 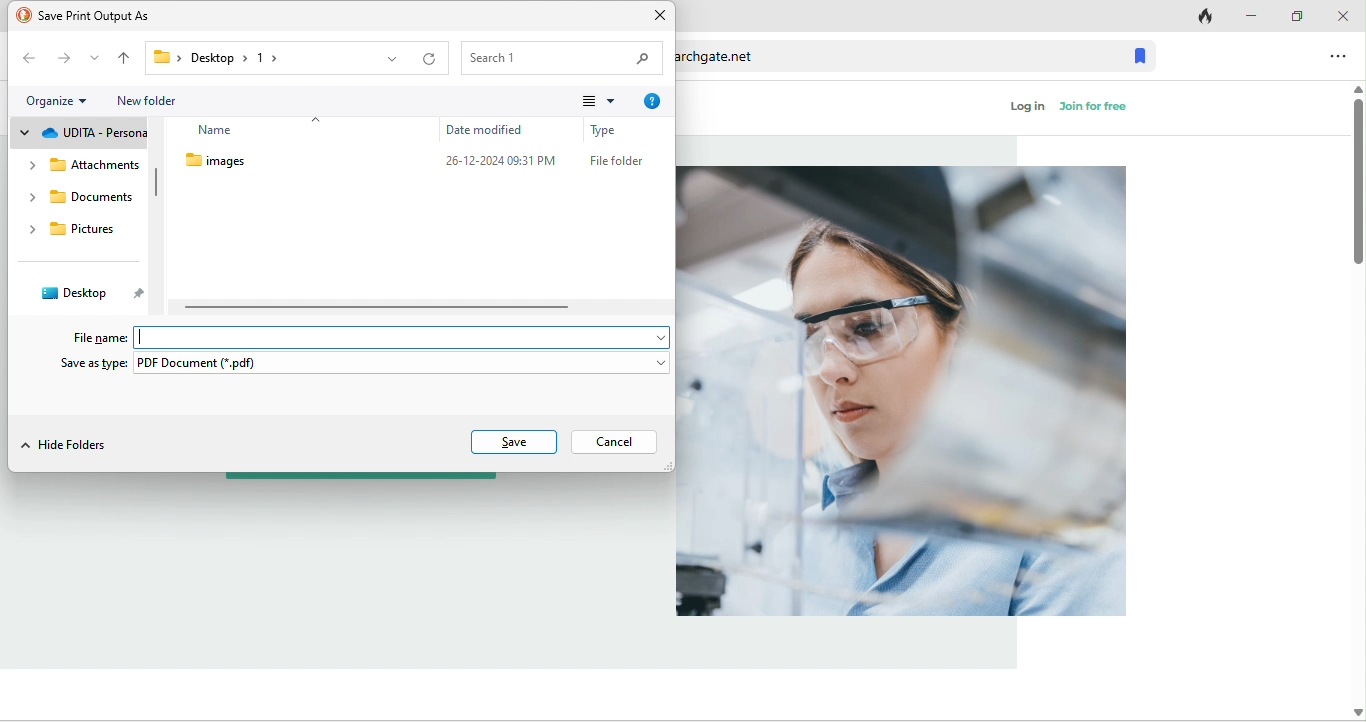 What do you see at coordinates (82, 132) in the screenshot?
I see `udita personal` at bounding box center [82, 132].